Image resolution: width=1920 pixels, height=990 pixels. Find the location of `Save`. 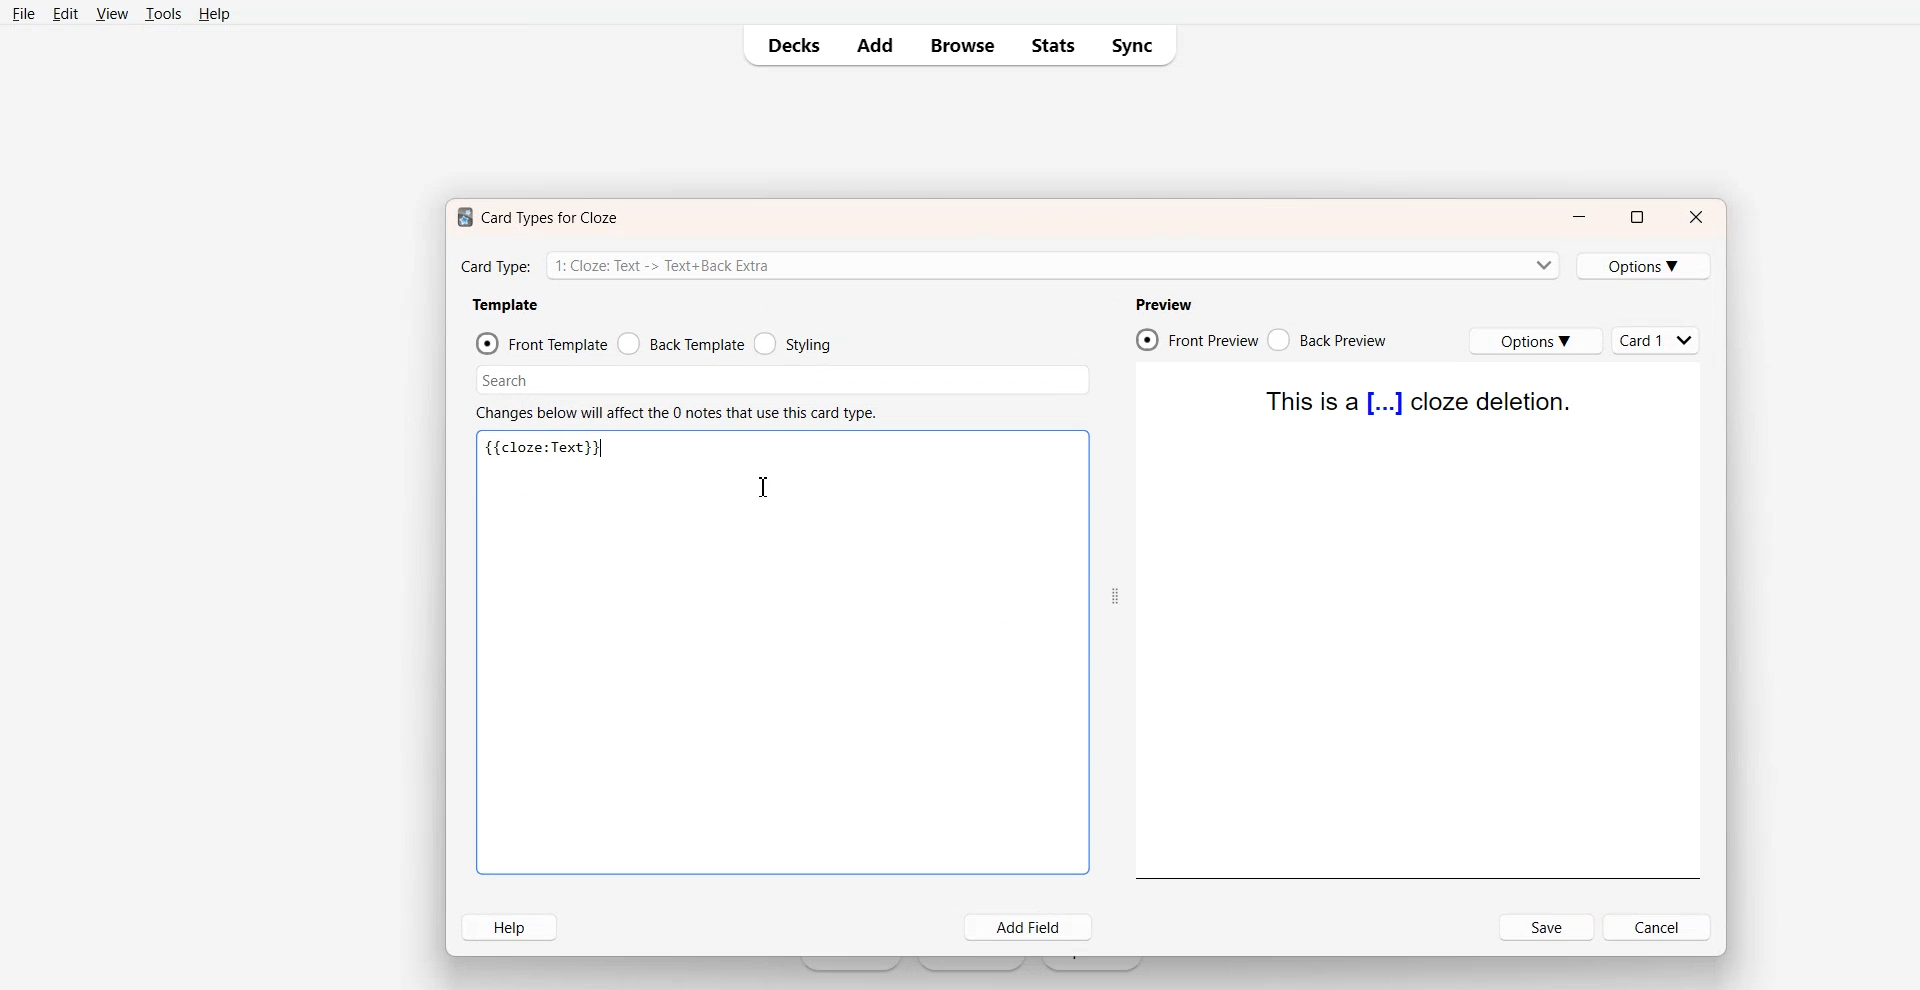

Save is located at coordinates (1547, 927).